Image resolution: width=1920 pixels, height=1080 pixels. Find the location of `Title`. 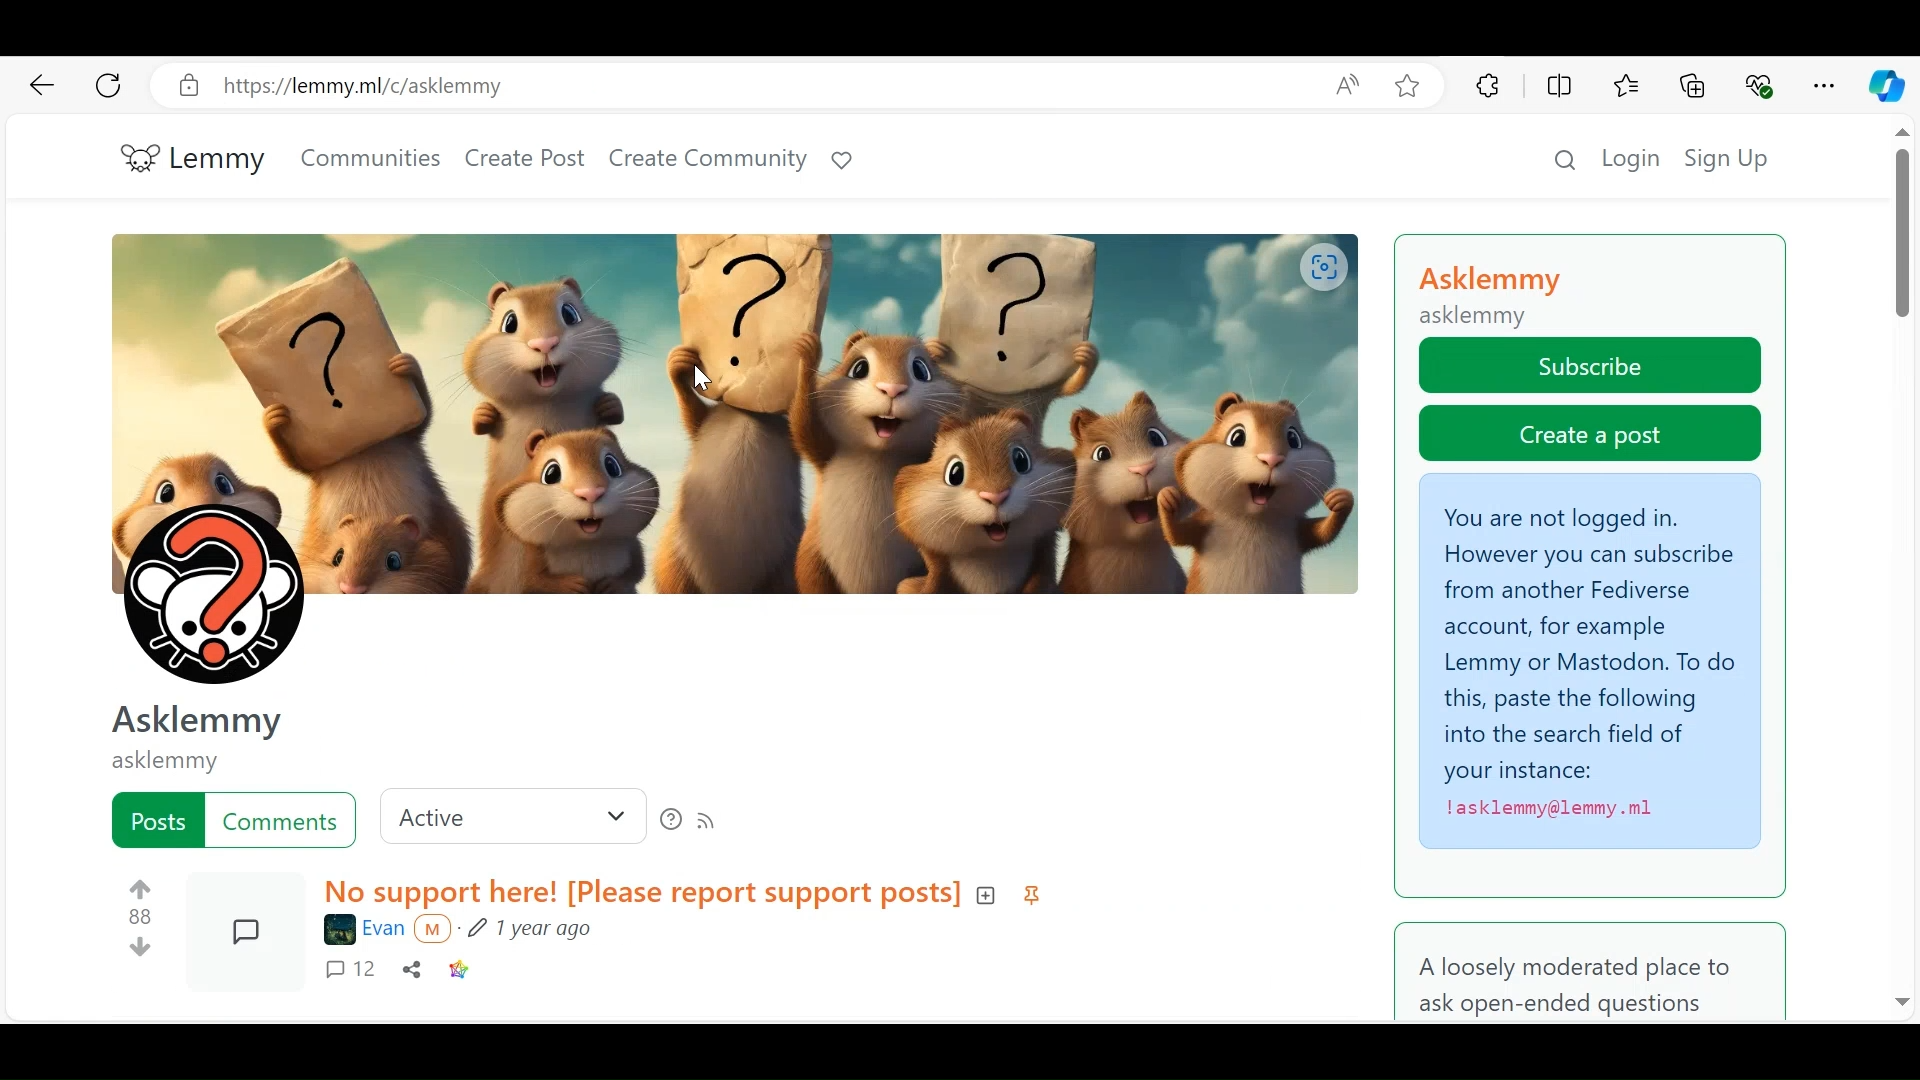

Title is located at coordinates (640, 894).